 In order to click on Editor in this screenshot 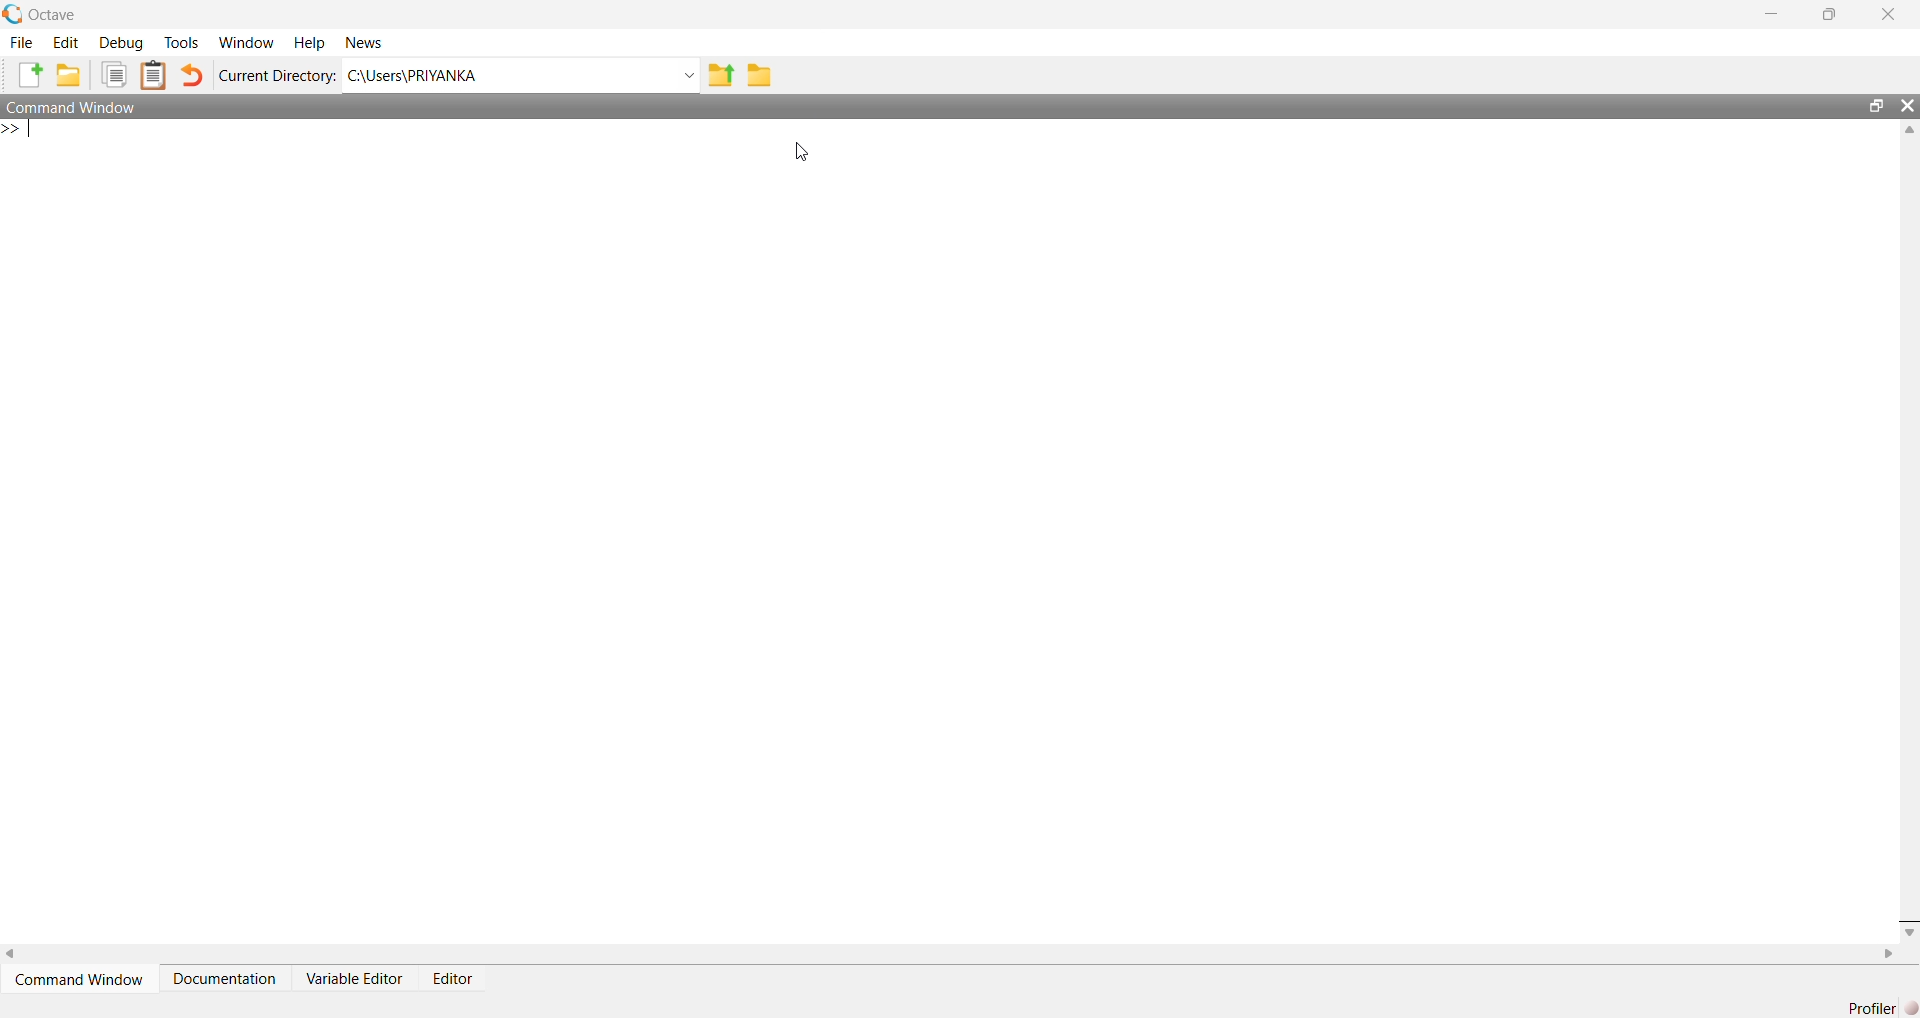, I will do `click(456, 980)`.